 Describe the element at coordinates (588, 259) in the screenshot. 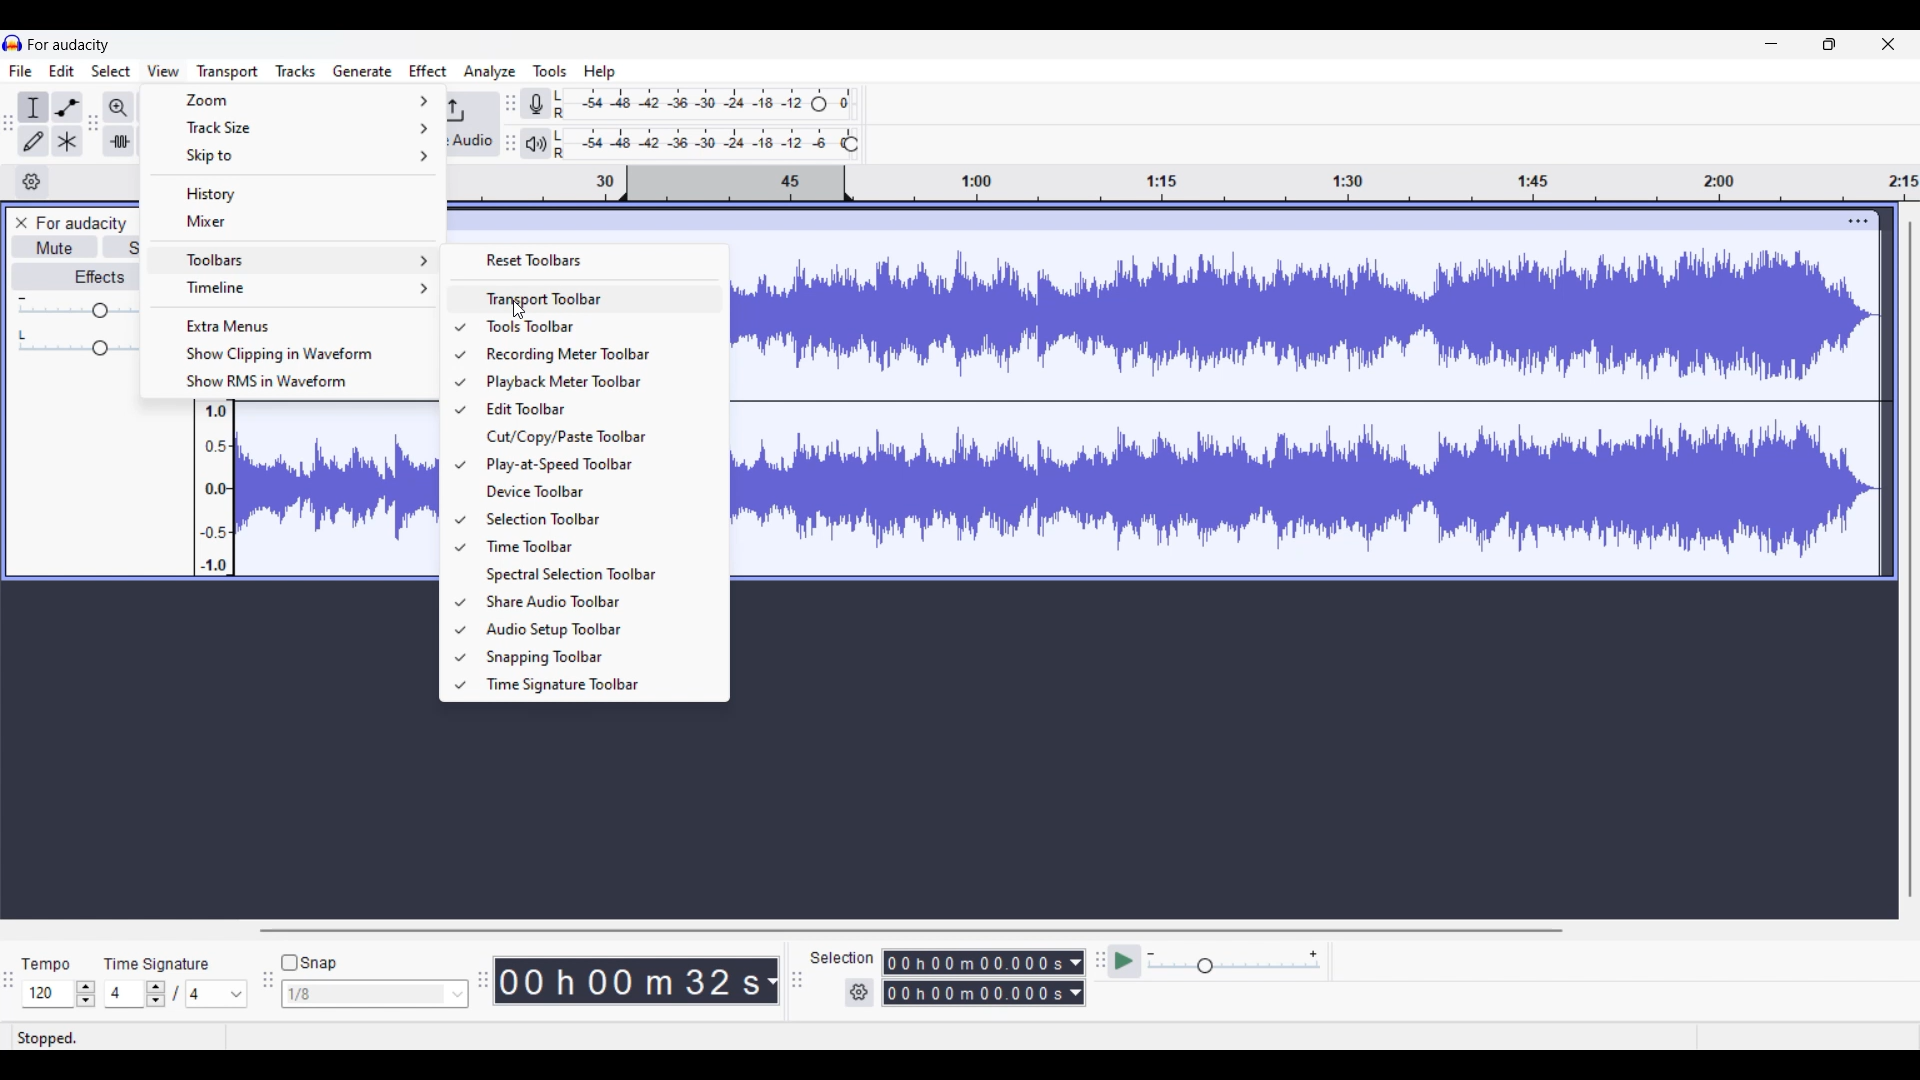

I see `Reset toolbars` at that location.